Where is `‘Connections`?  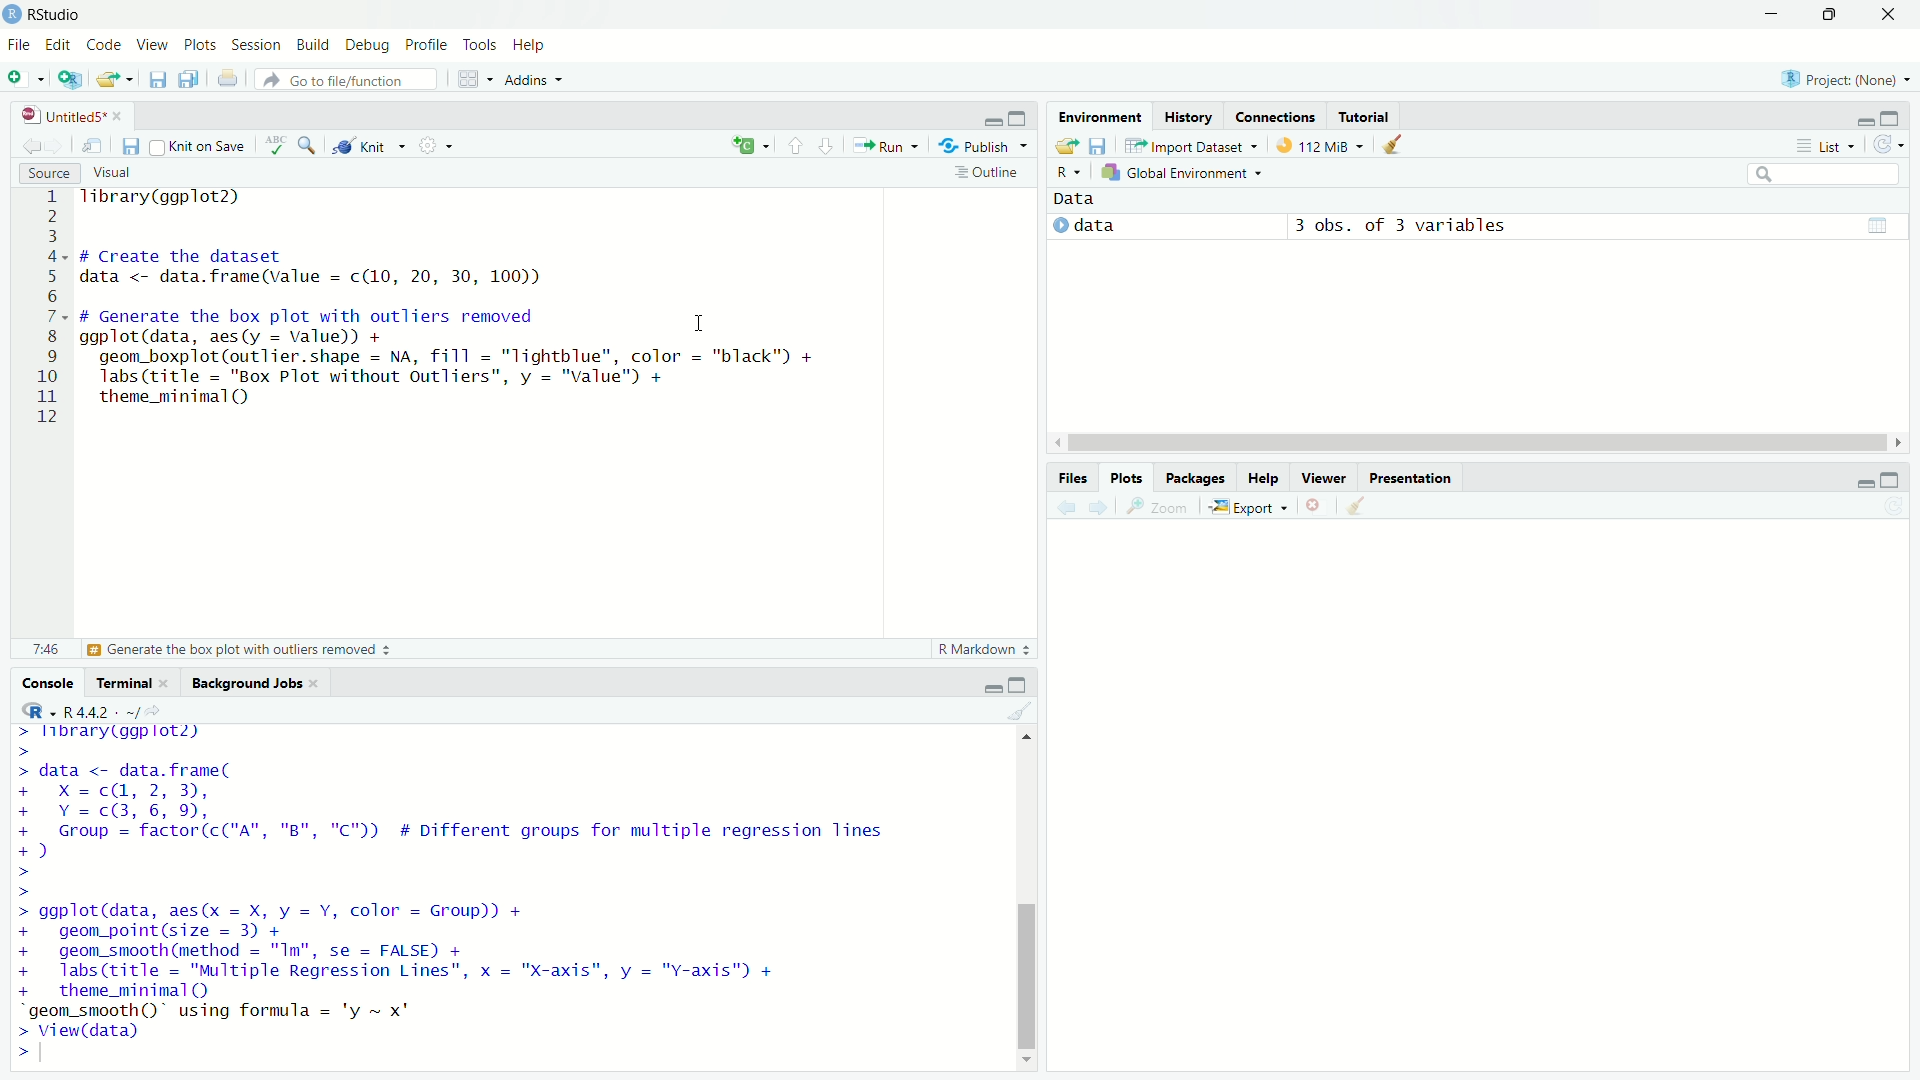
‘Connections is located at coordinates (1275, 116).